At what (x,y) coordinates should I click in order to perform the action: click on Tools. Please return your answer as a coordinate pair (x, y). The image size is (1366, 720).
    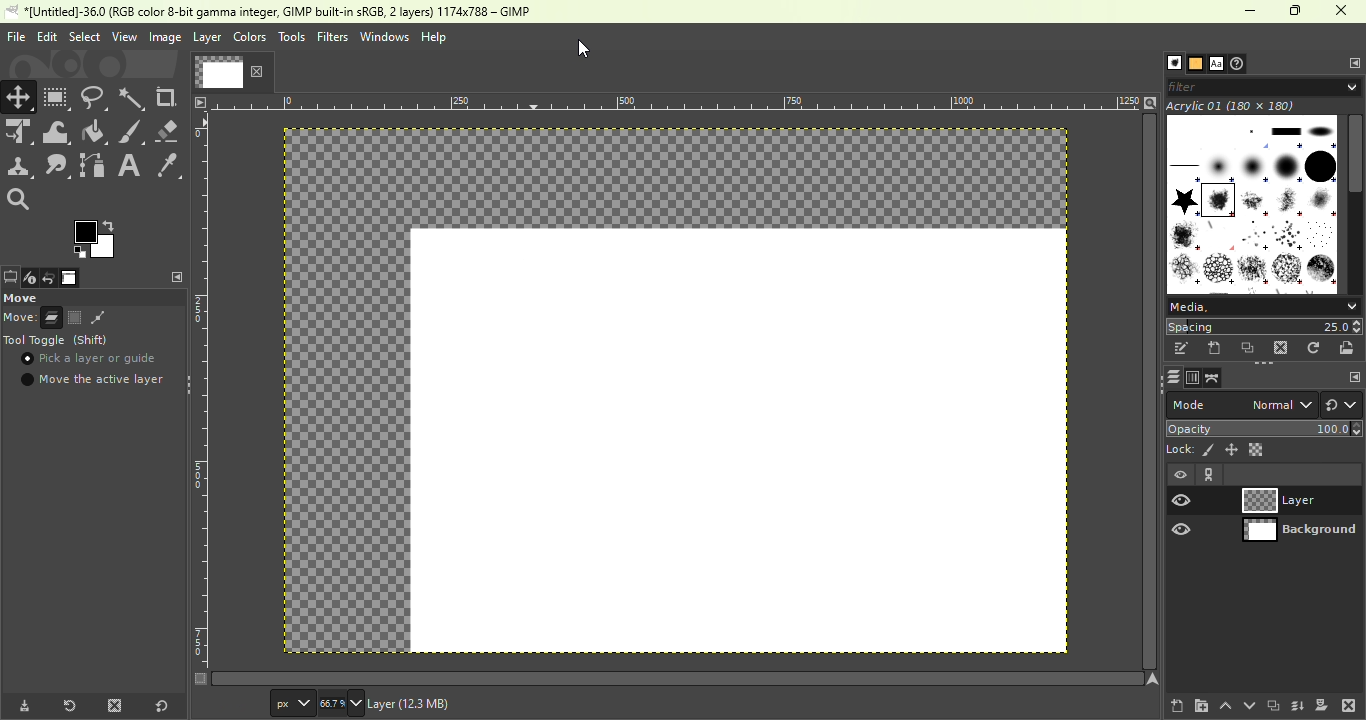
    Looking at the image, I should click on (291, 37).